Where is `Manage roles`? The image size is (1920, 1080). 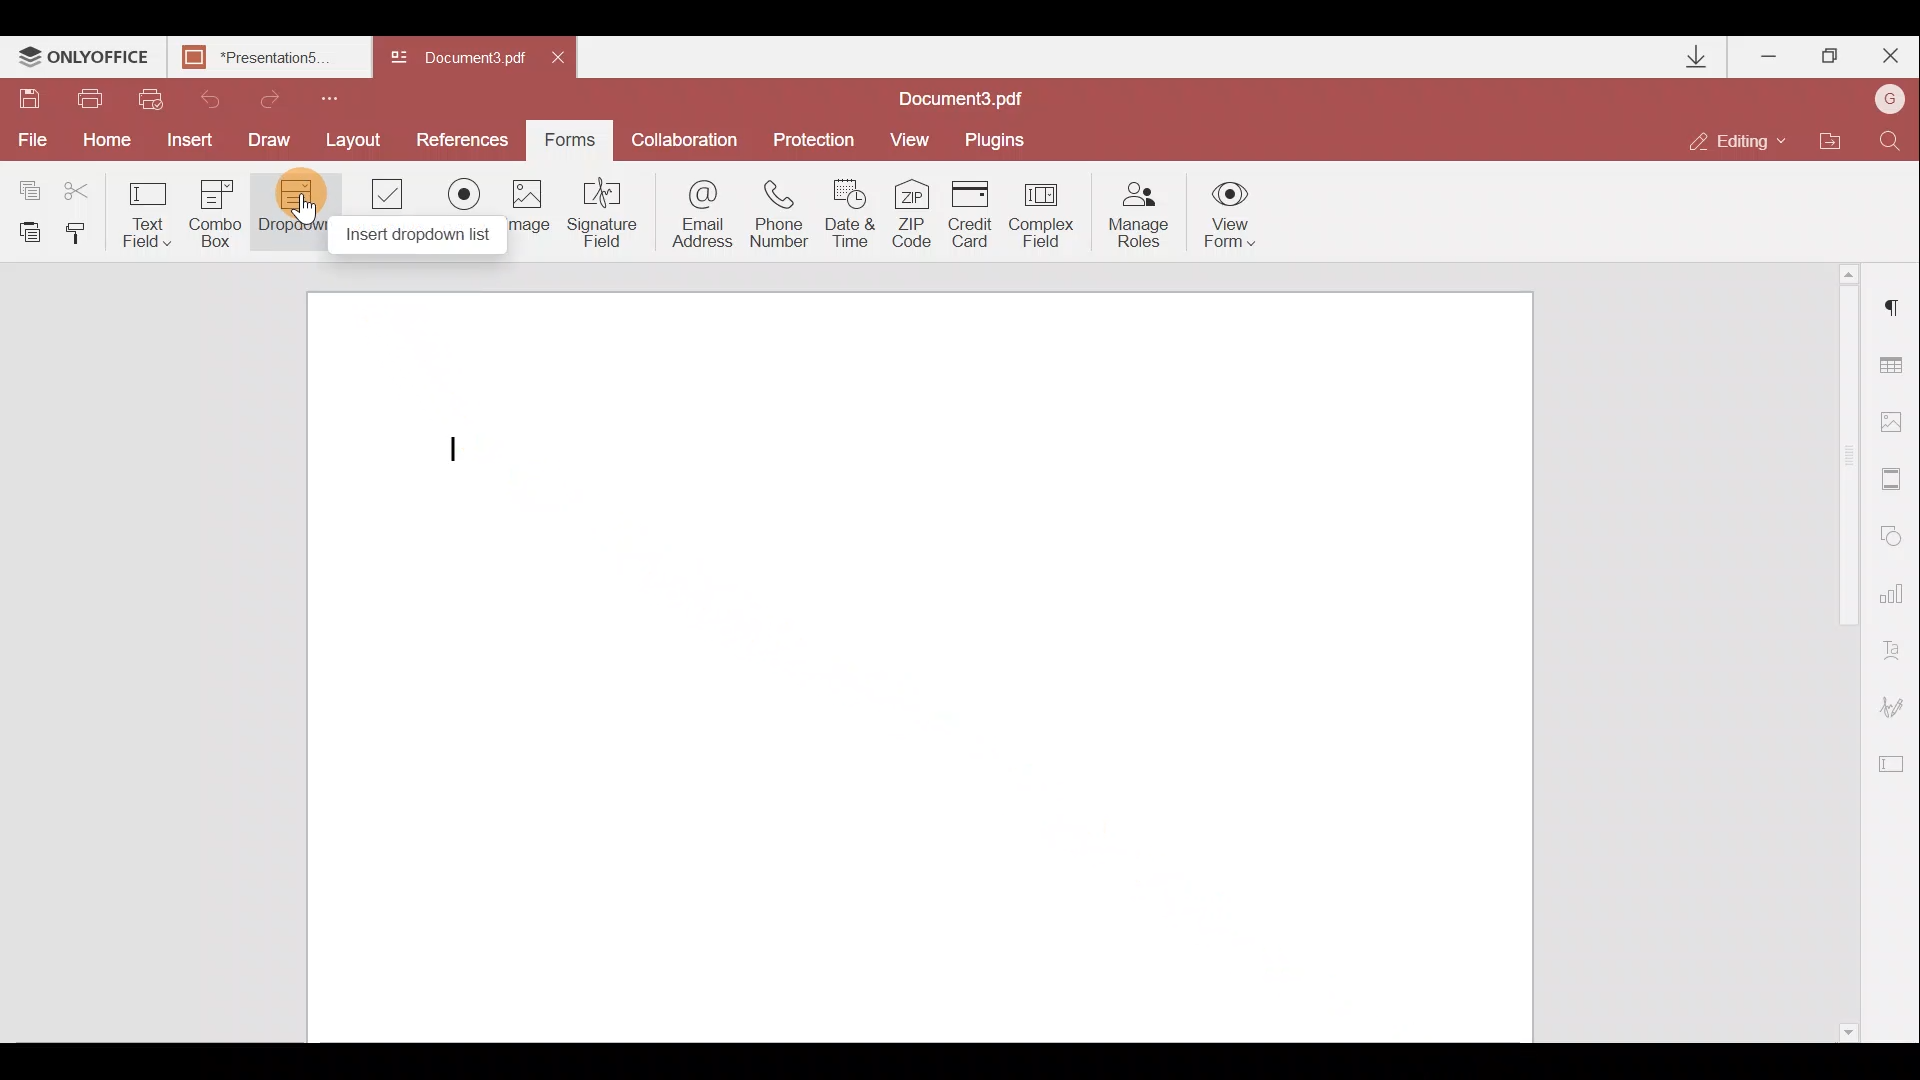 Manage roles is located at coordinates (1138, 215).